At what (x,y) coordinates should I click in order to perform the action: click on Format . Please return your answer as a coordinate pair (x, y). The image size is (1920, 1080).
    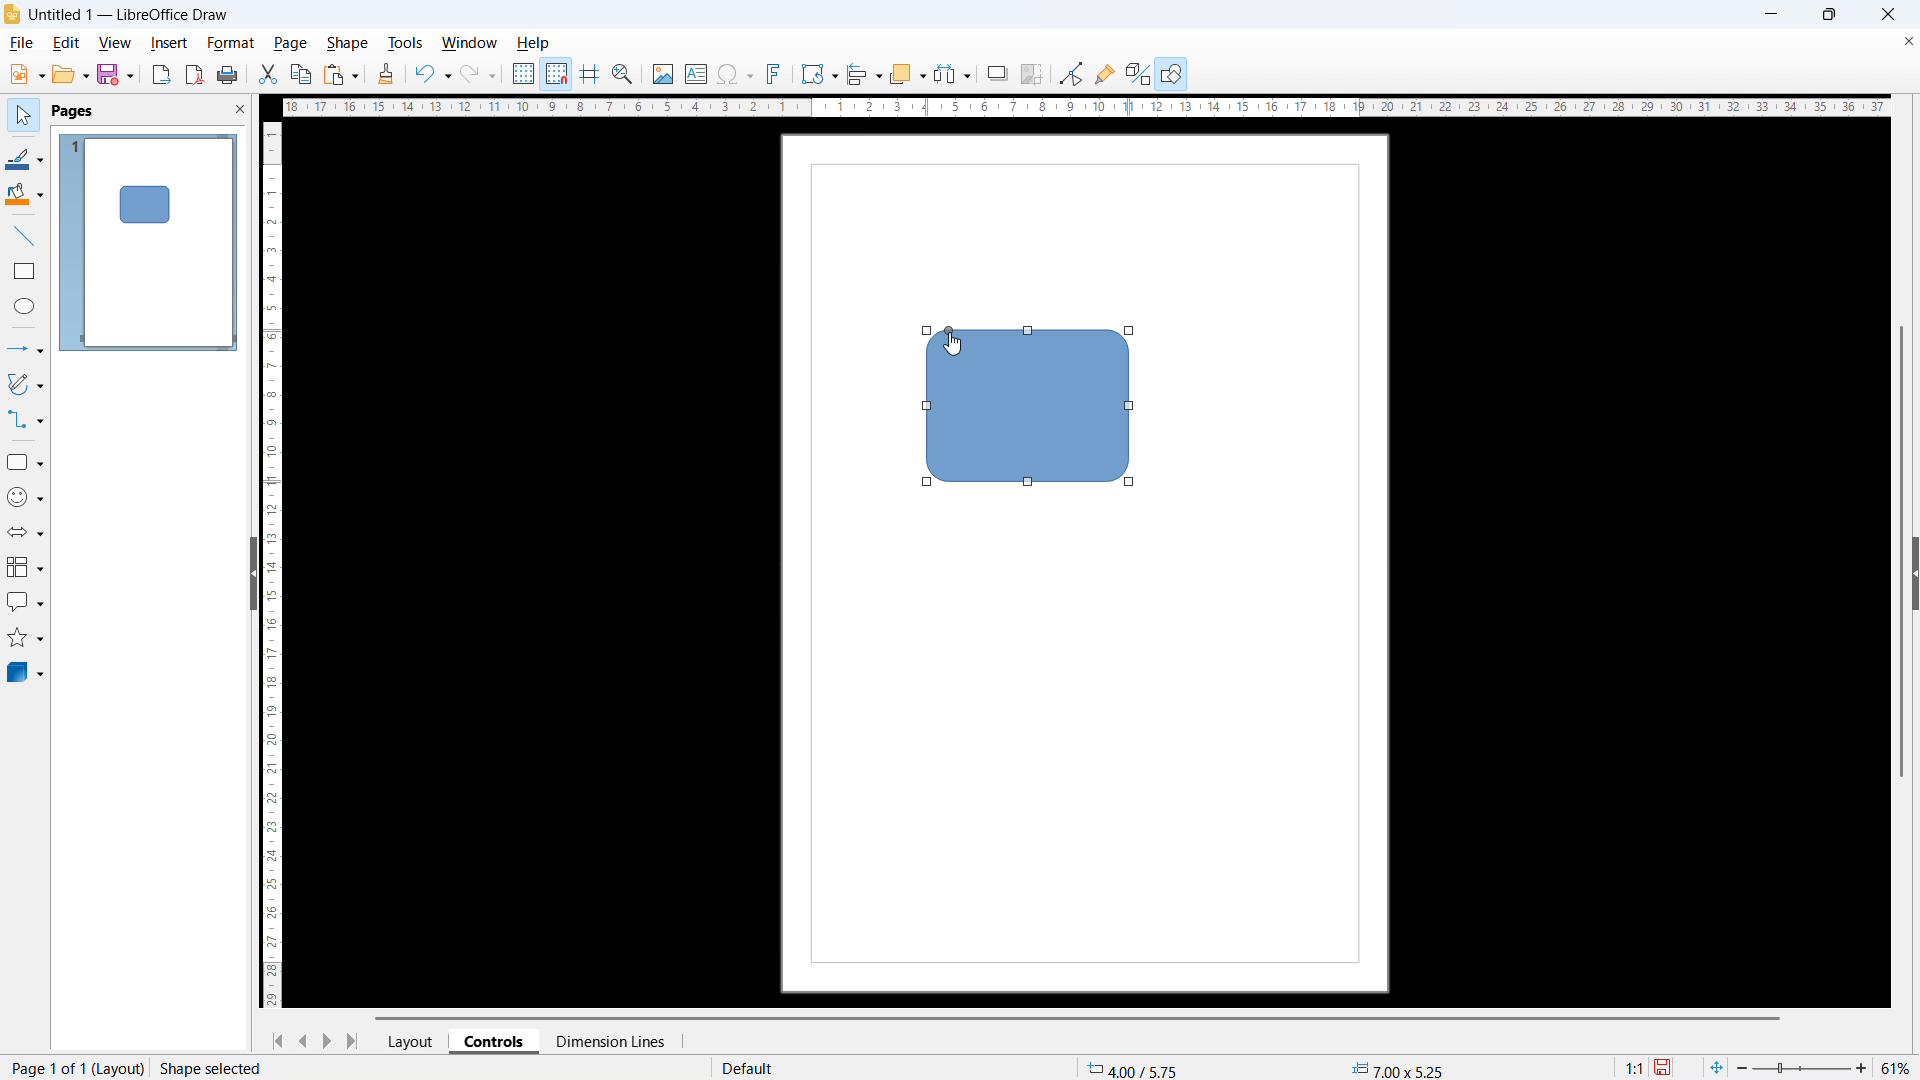
    Looking at the image, I should click on (231, 44).